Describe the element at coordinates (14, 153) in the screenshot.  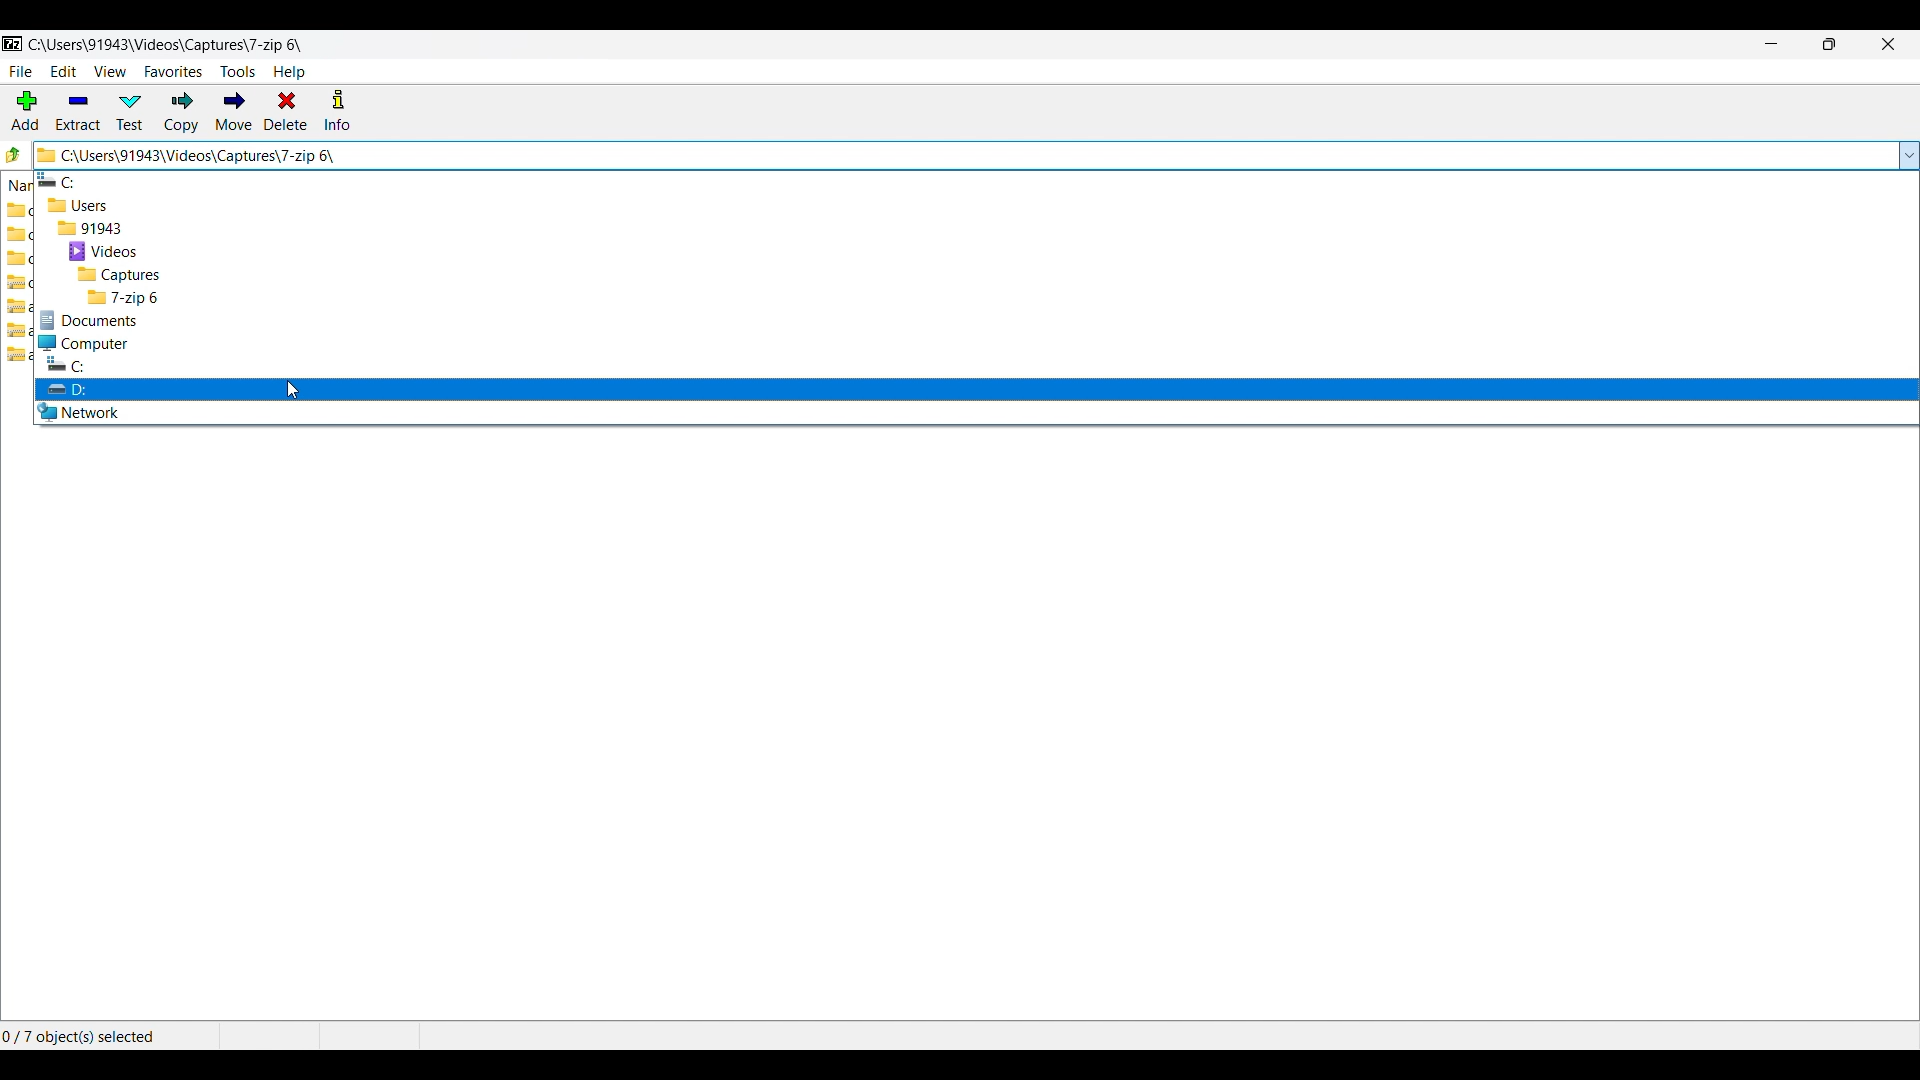
I see `go to previous folder` at that location.